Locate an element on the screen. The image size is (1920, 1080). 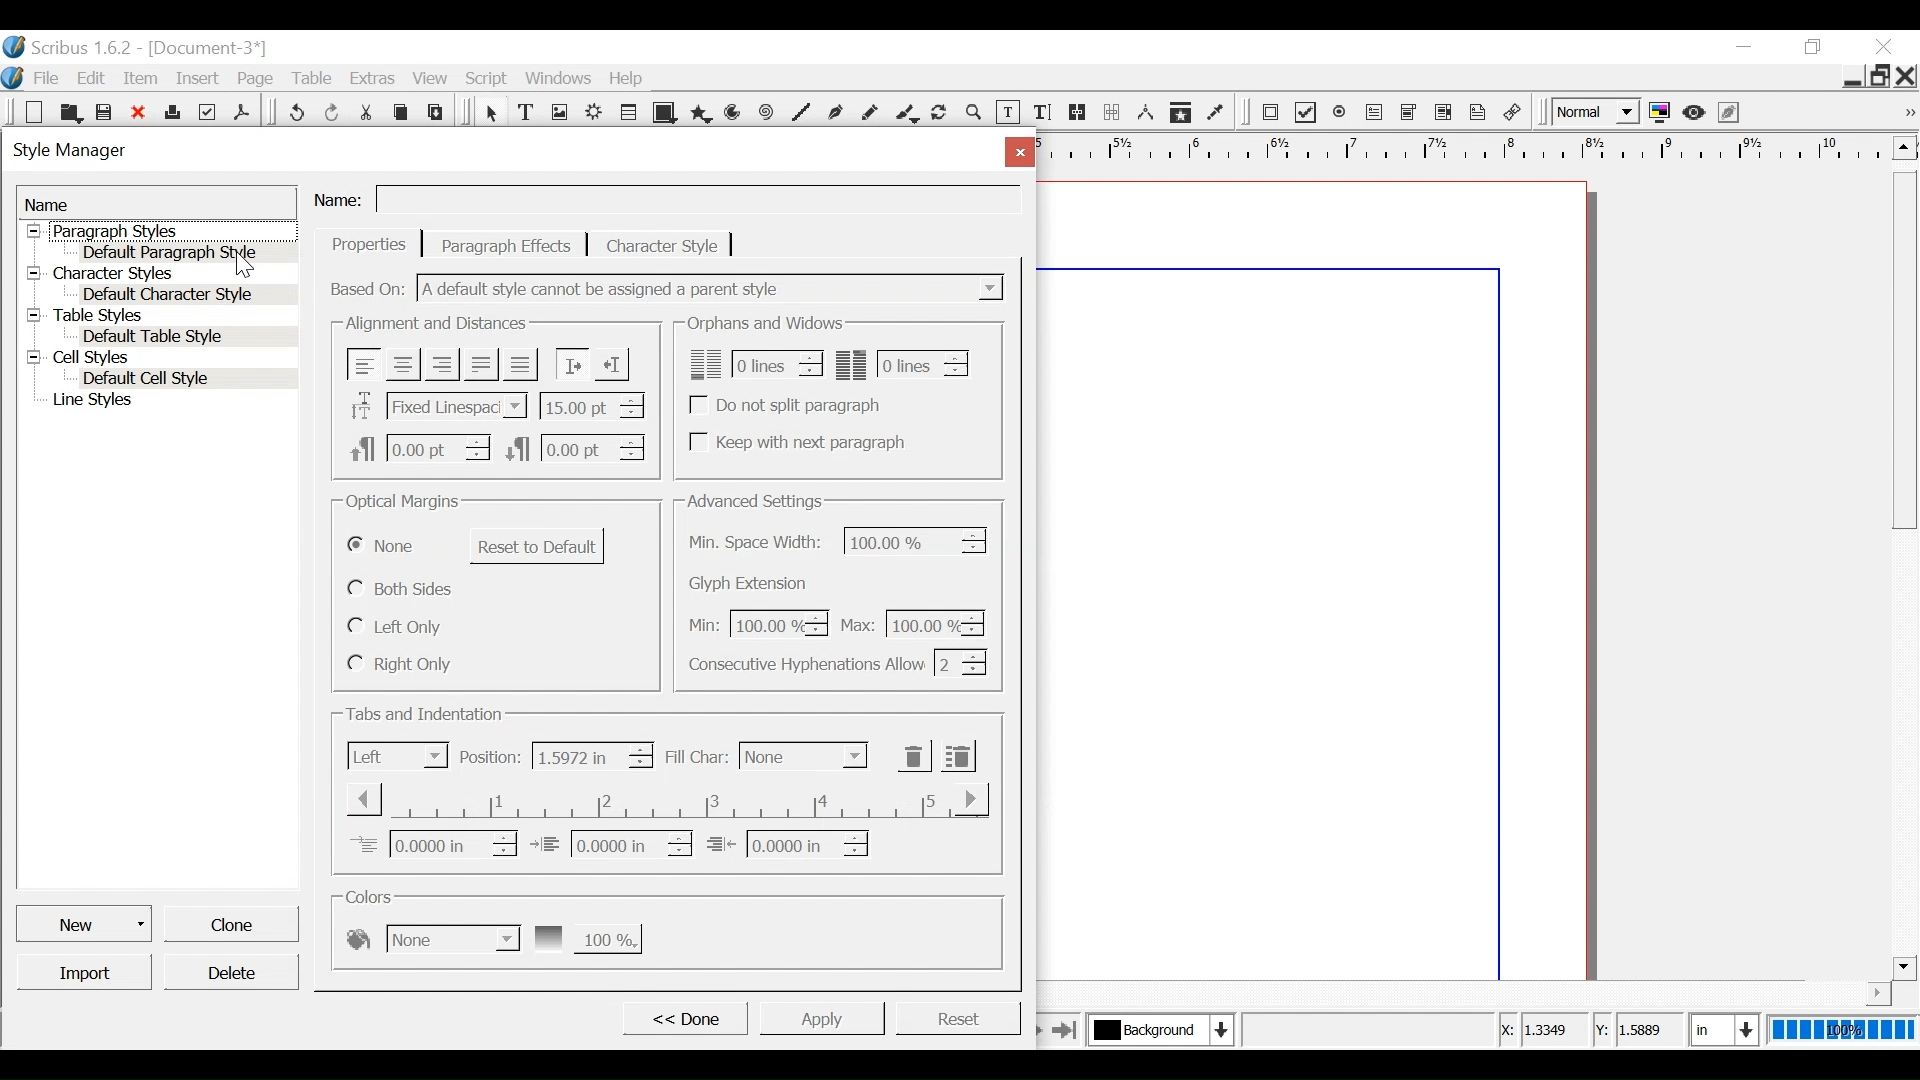
Orphans and windows is located at coordinates (763, 324).